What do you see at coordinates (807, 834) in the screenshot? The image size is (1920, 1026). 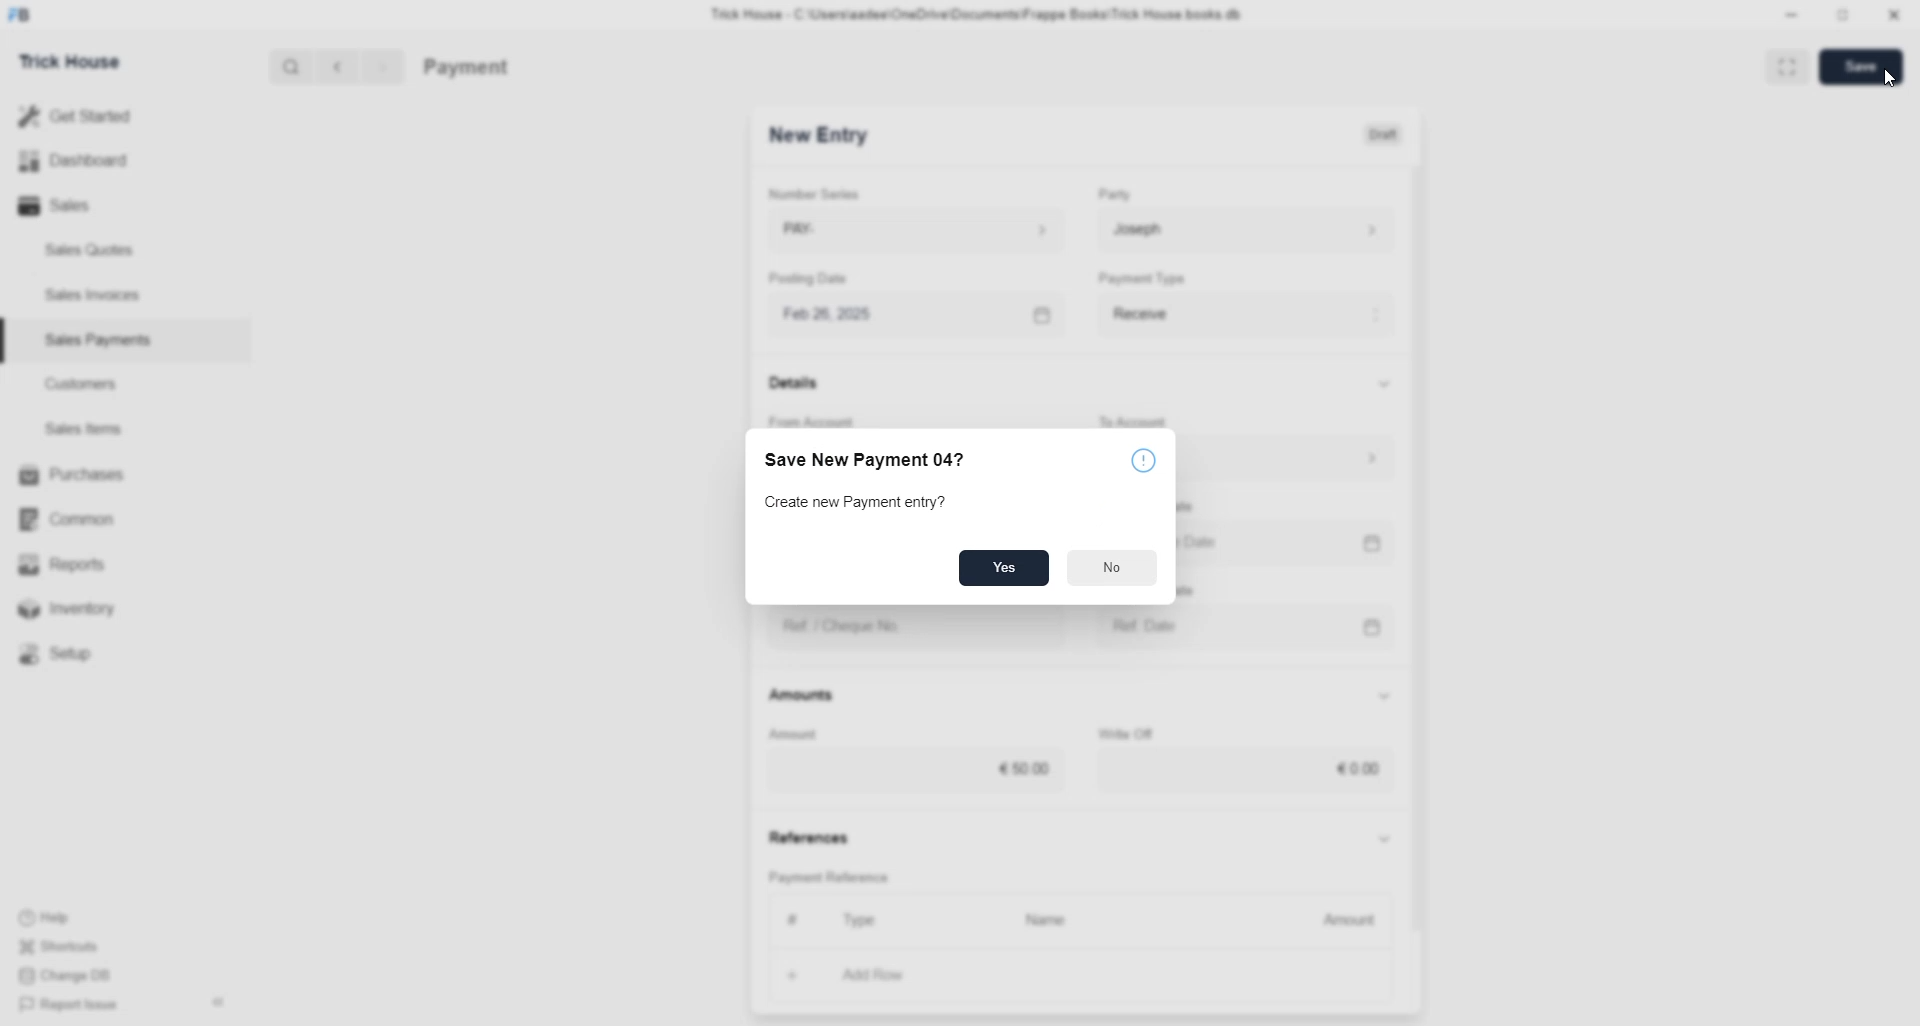 I see `References` at bounding box center [807, 834].